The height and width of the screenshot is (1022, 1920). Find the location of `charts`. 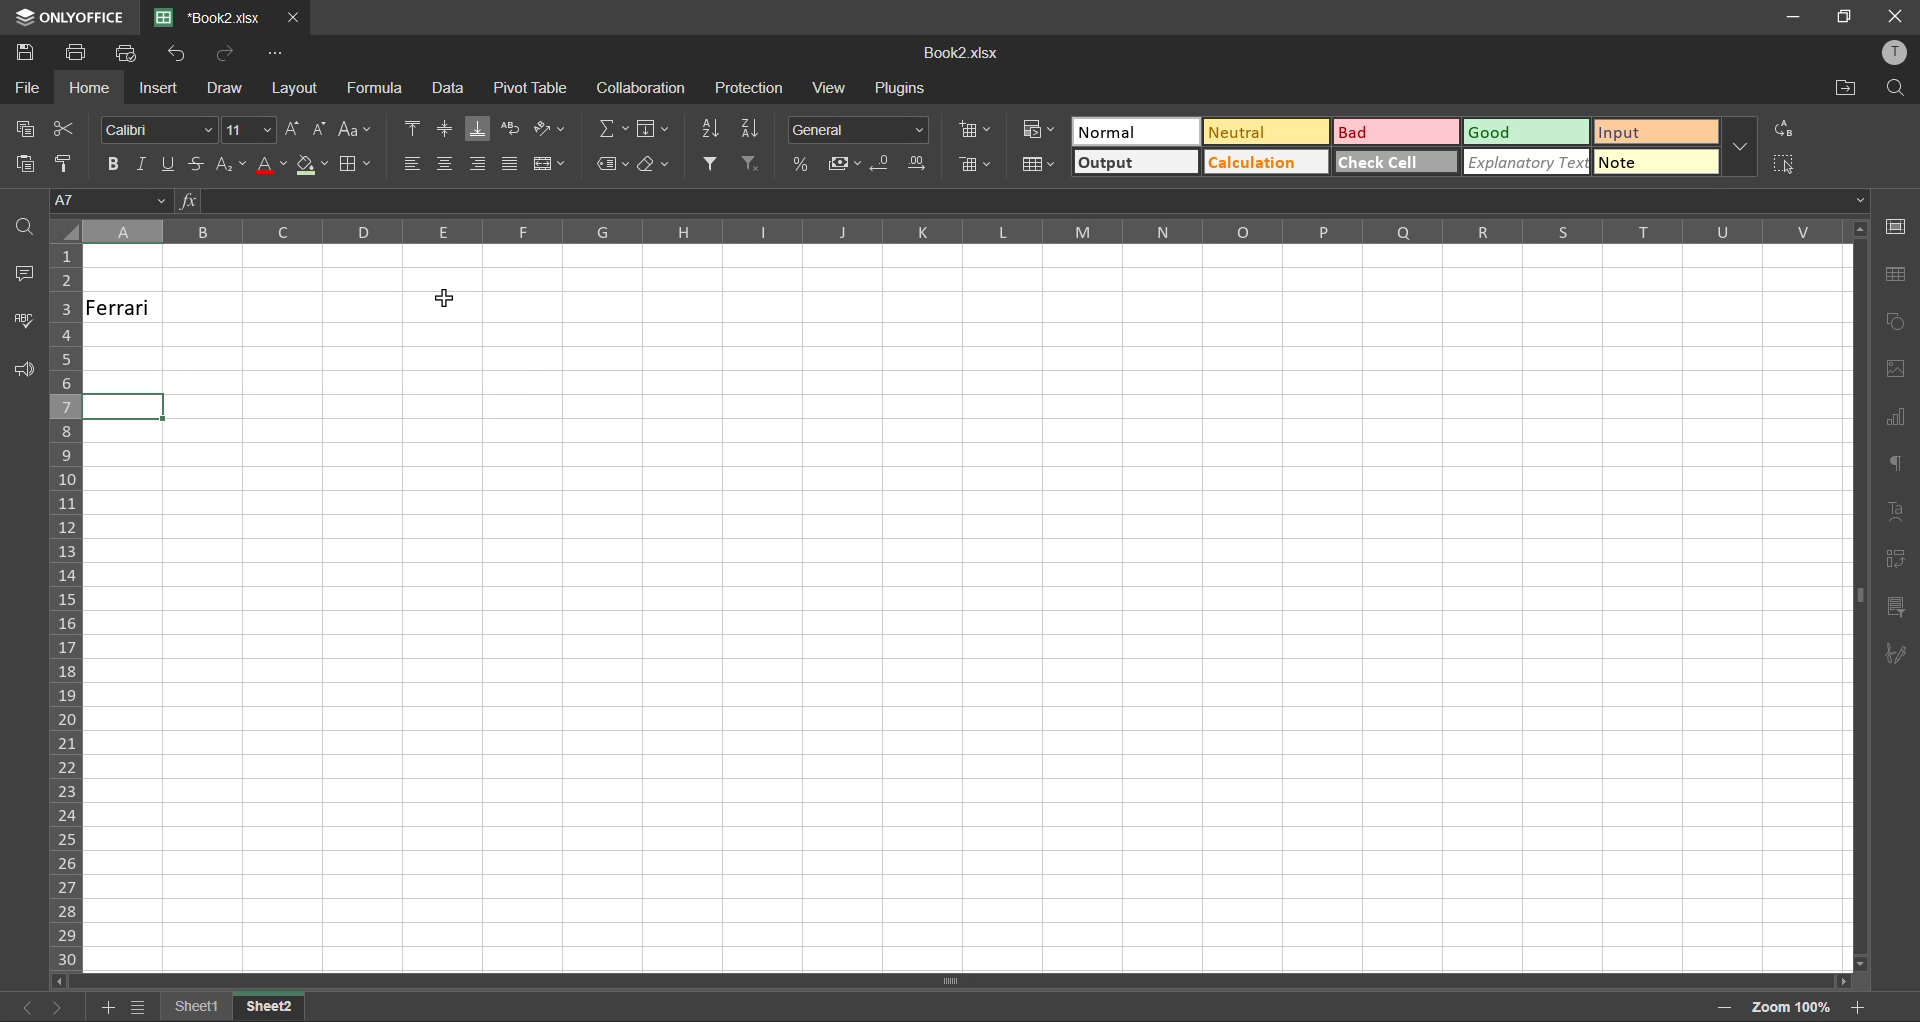

charts is located at coordinates (1896, 420).